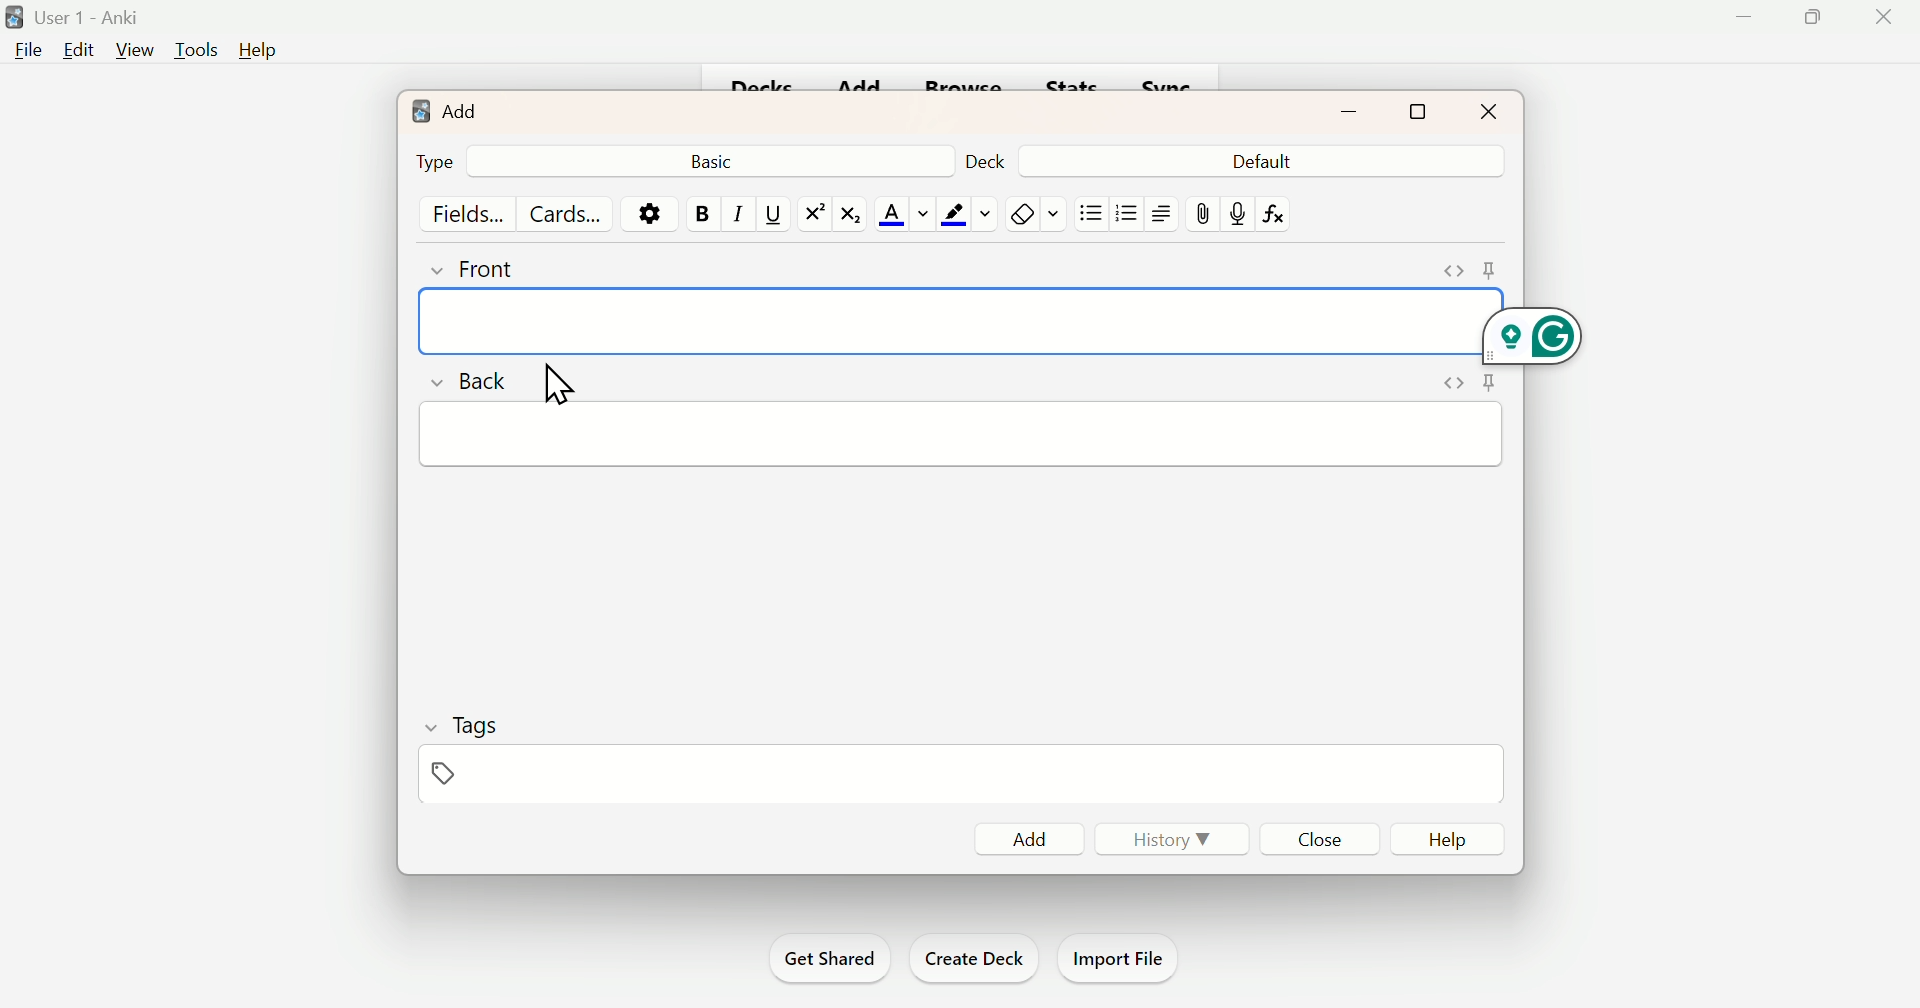 The width and height of the screenshot is (1920, 1008). What do you see at coordinates (1348, 112) in the screenshot?
I see `minimize` at bounding box center [1348, 112].